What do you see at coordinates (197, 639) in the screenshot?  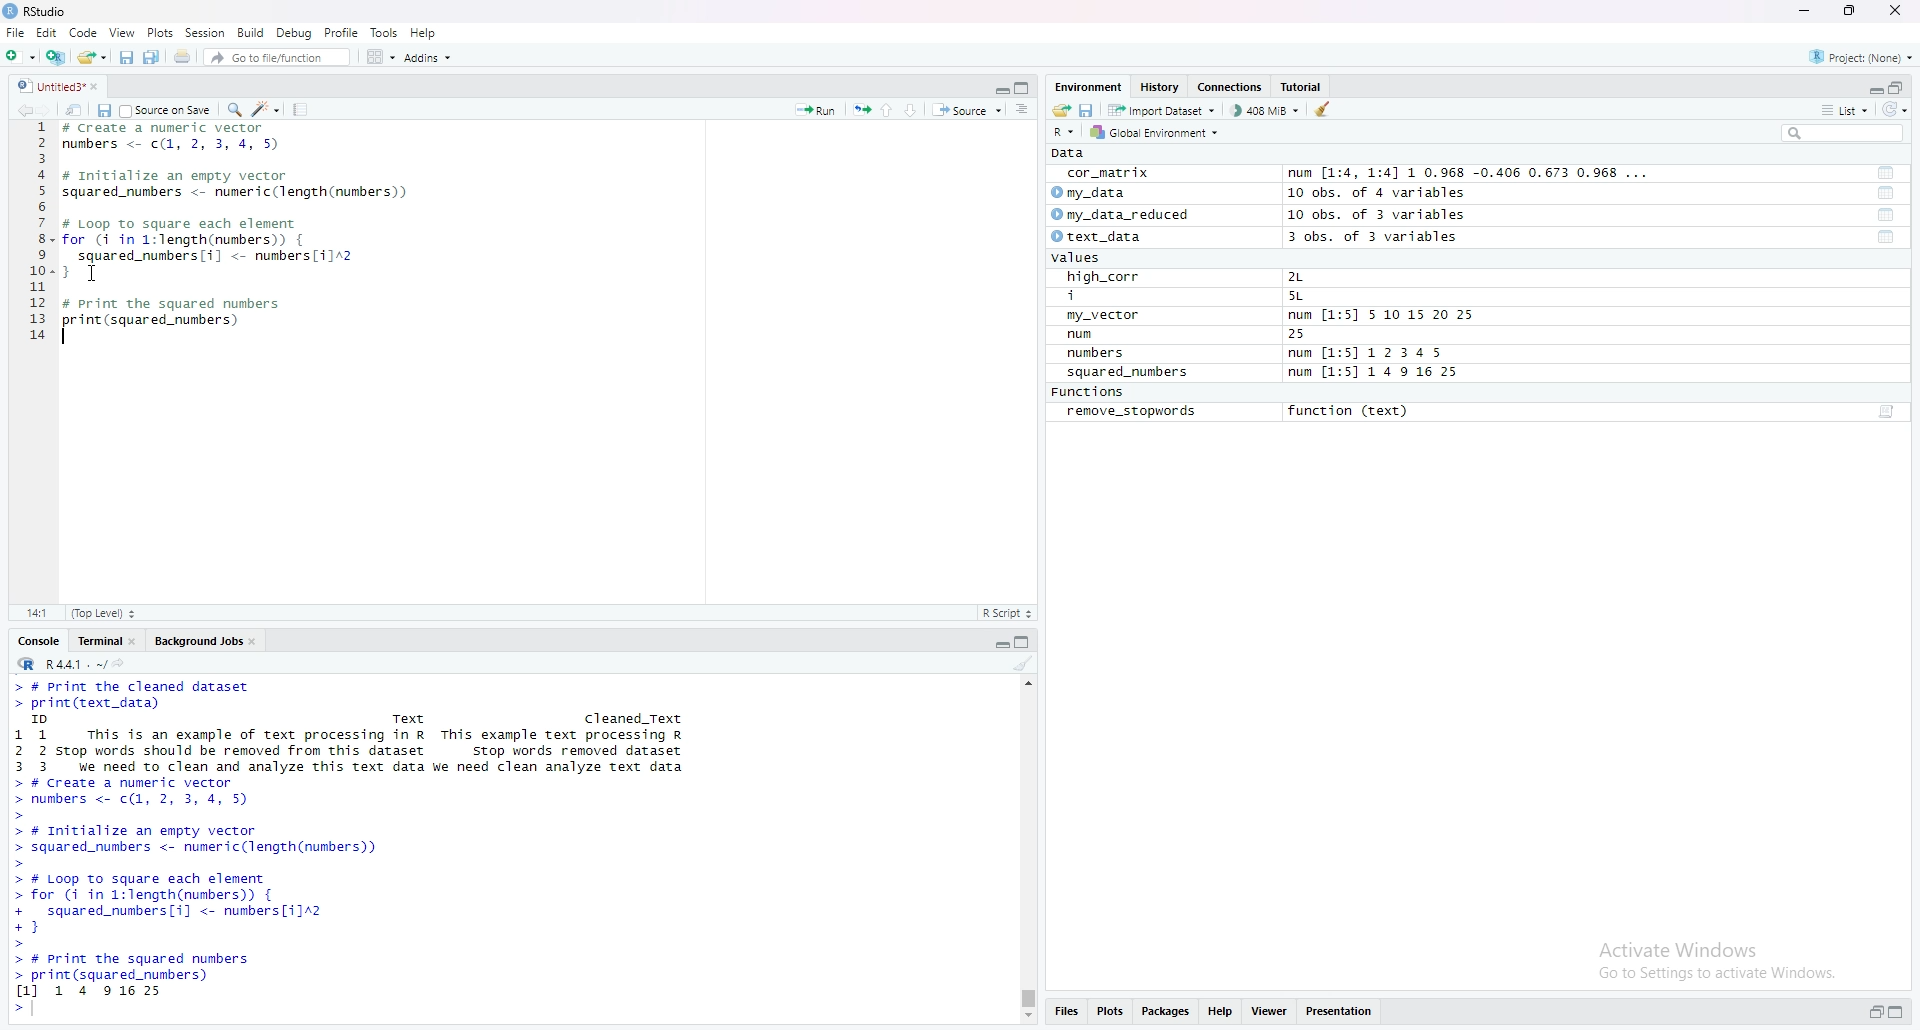 I see `Background Jobs` at bounding box center [197, 639].